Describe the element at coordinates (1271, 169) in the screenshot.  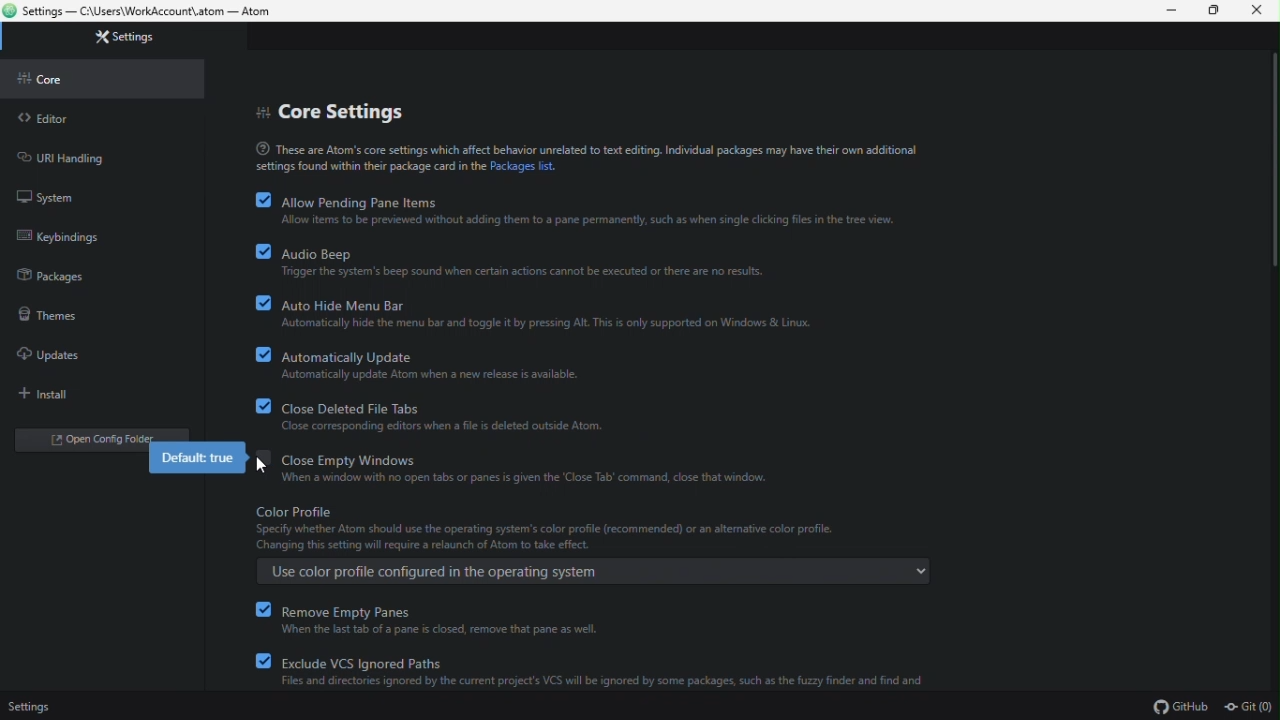
I see `scroll bar` at that location.